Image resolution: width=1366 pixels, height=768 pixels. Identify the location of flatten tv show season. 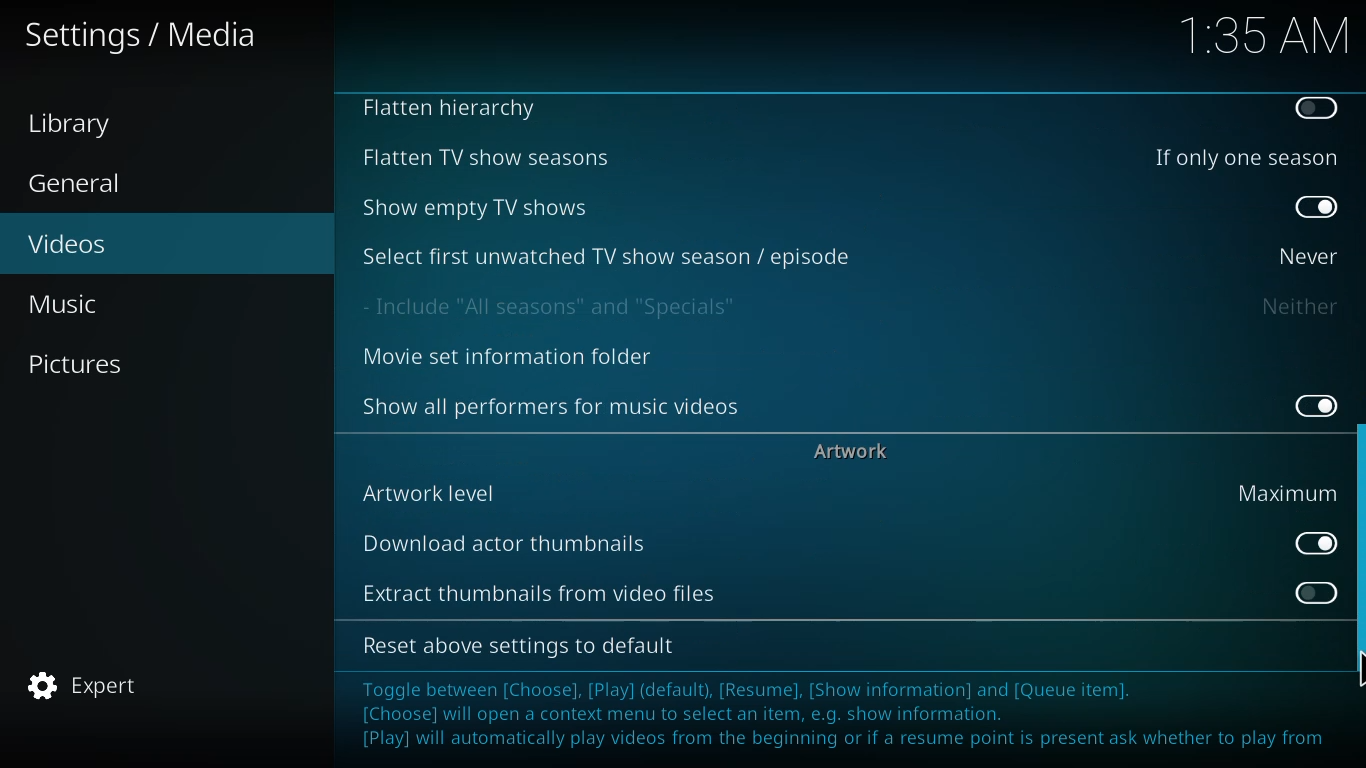
(483, 157).